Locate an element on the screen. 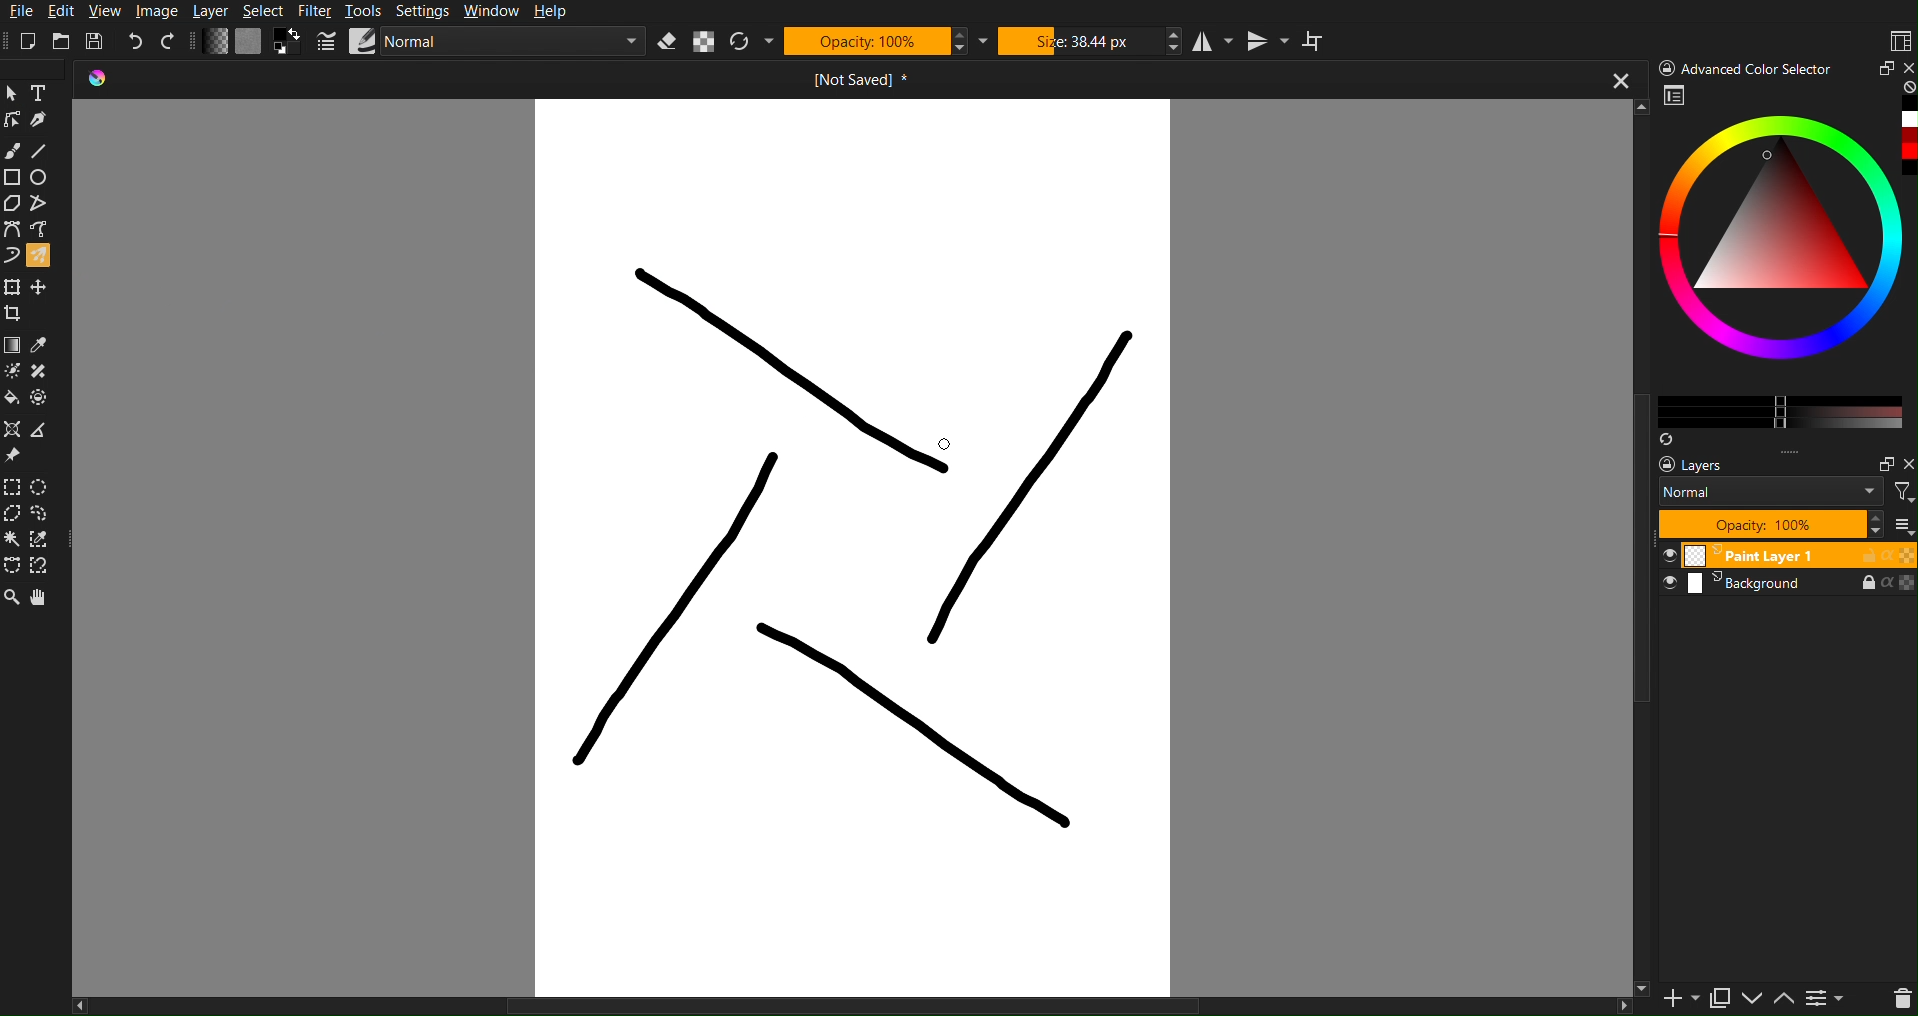  Advanced Color Selector is located at coordinates (1785, 264).